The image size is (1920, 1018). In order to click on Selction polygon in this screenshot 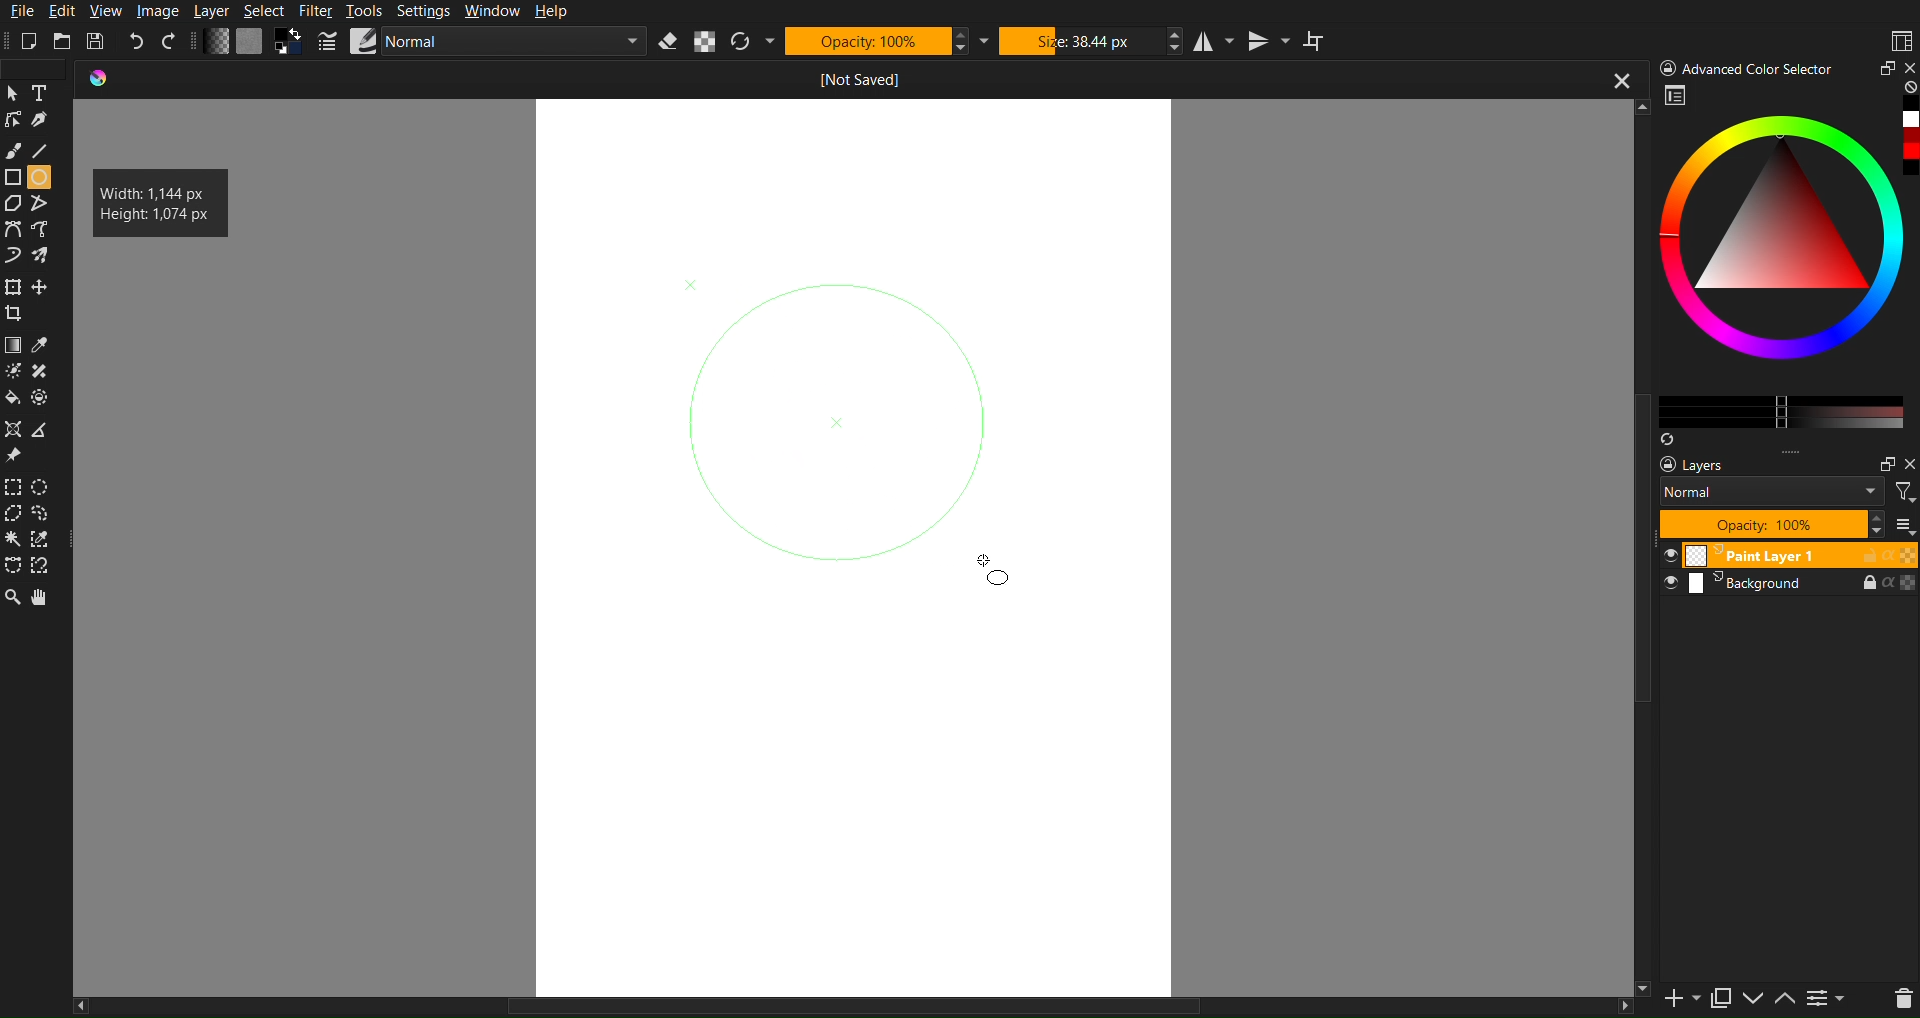, I will do `click(14, 514)`.